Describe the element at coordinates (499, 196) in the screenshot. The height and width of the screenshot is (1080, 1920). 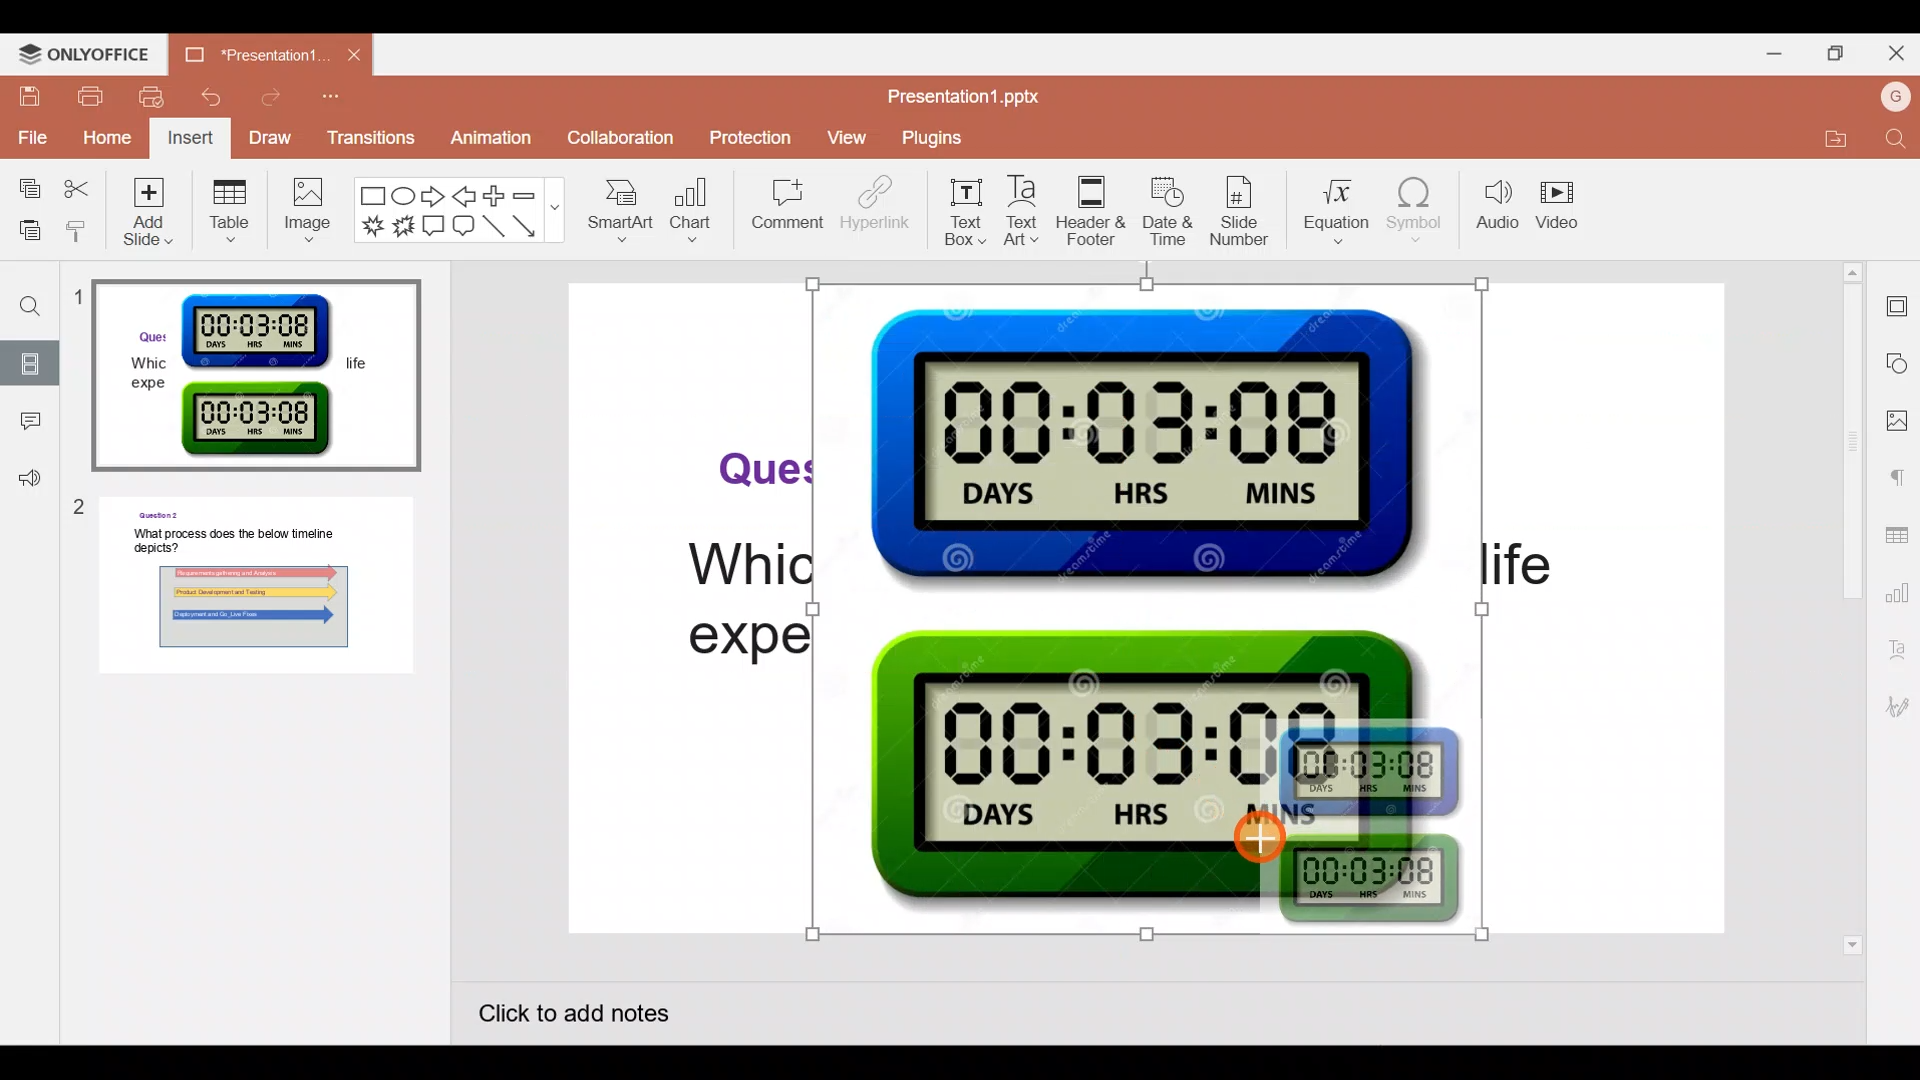
I see `Plus` at that location.